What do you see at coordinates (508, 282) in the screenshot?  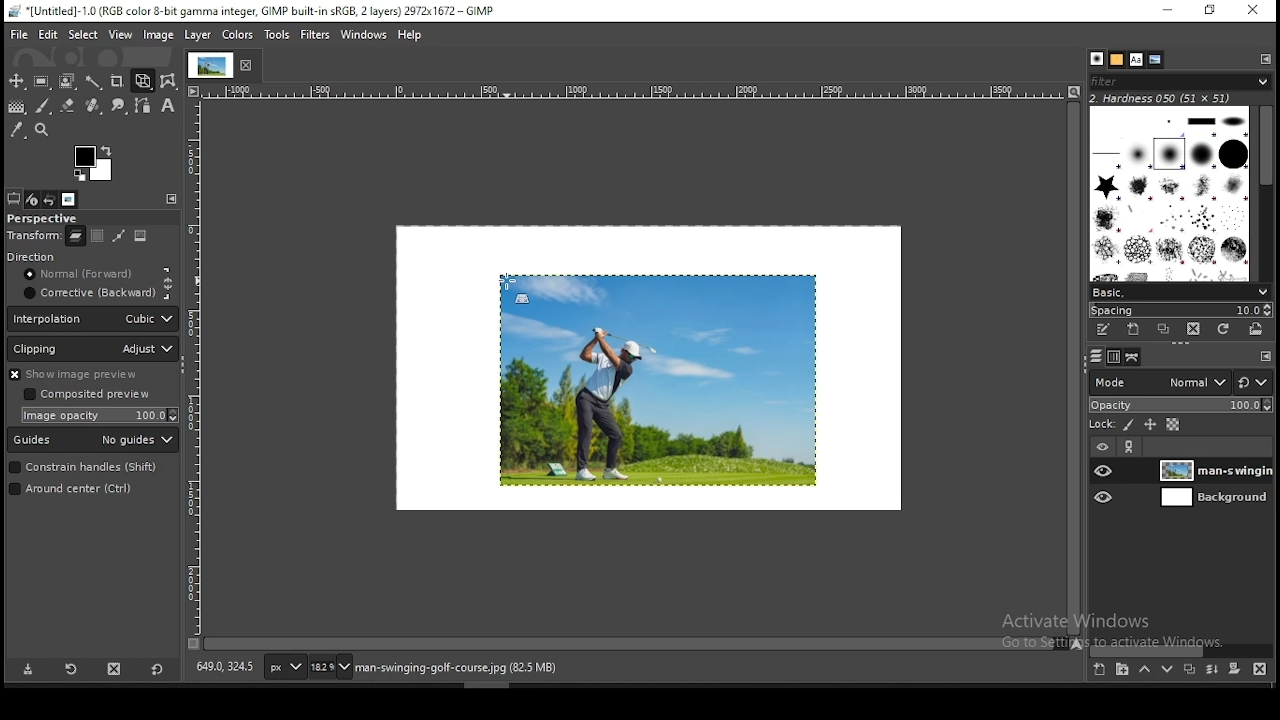 I see `mouse pointer` at bounding box center [508, 282].